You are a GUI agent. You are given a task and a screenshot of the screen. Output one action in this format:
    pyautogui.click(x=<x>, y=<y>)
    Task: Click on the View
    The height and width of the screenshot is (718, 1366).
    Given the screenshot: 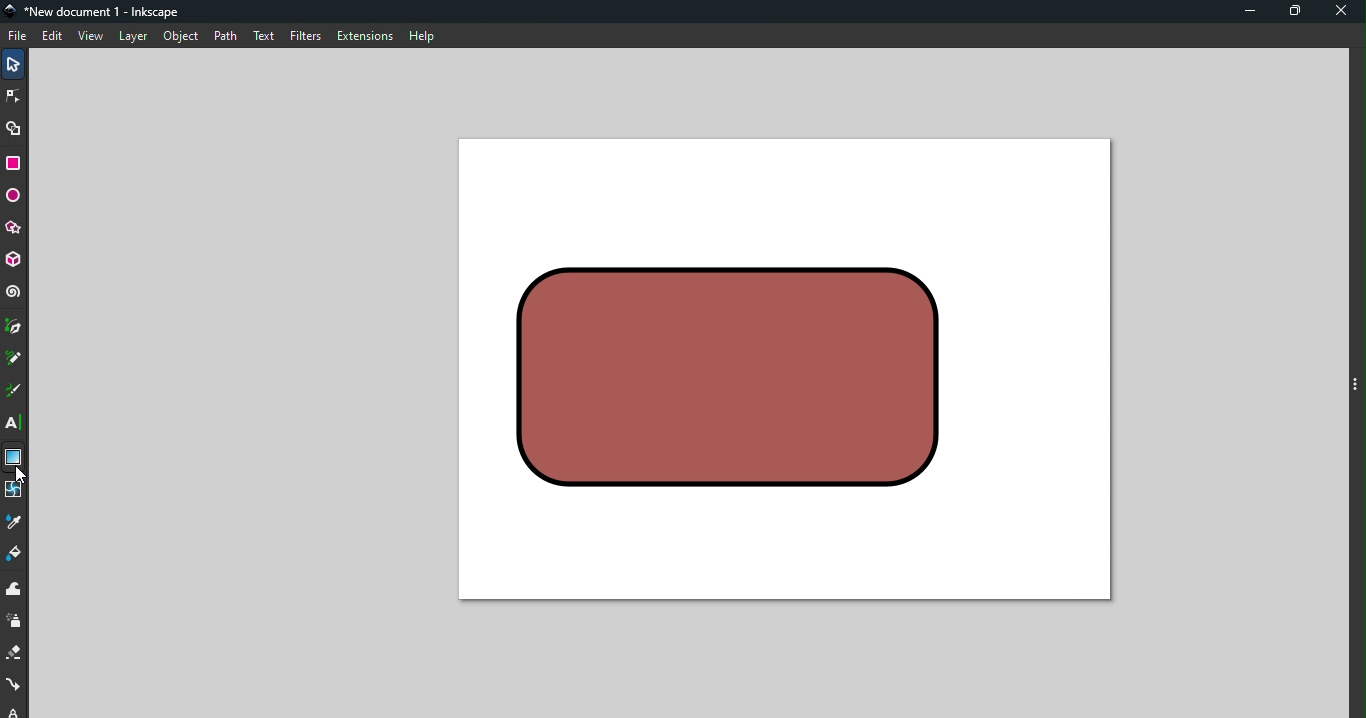 What is the action you would take?
    pyautogui.click(x=93, y=37)
    